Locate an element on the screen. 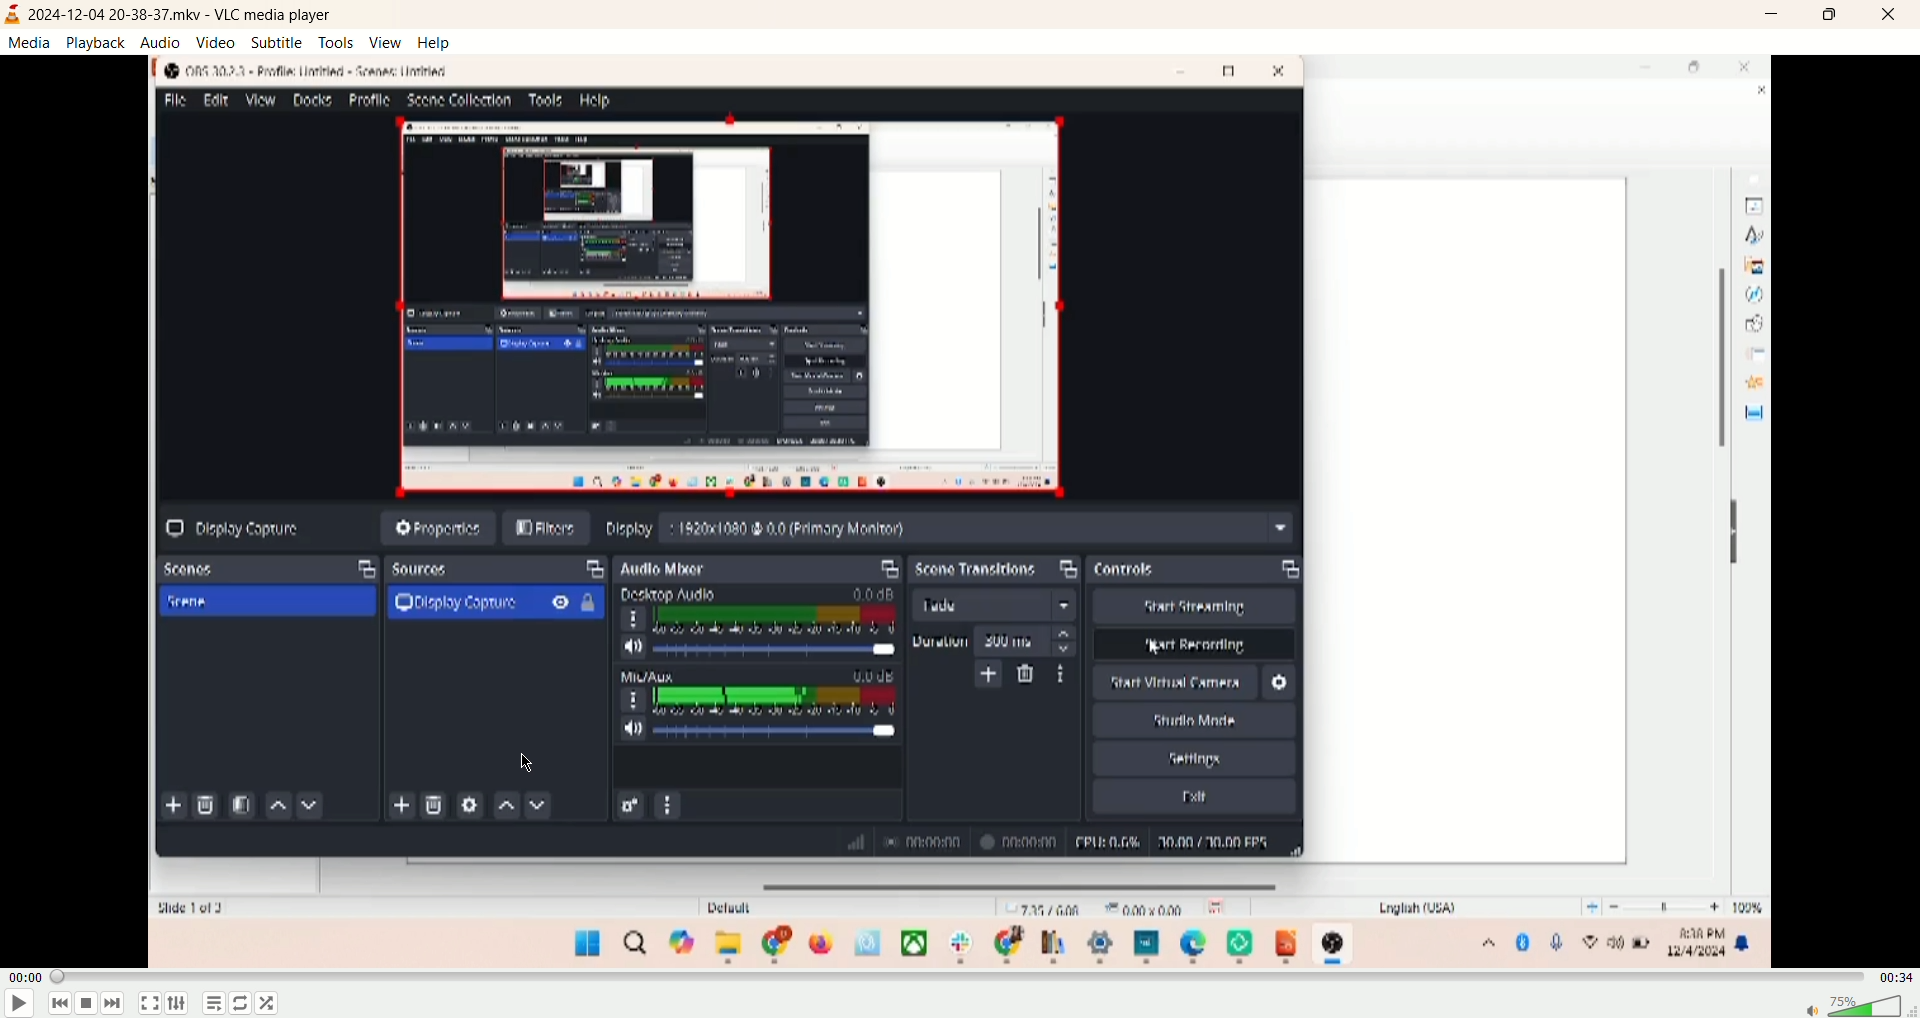  stop is located at coordinates (85, 1004).